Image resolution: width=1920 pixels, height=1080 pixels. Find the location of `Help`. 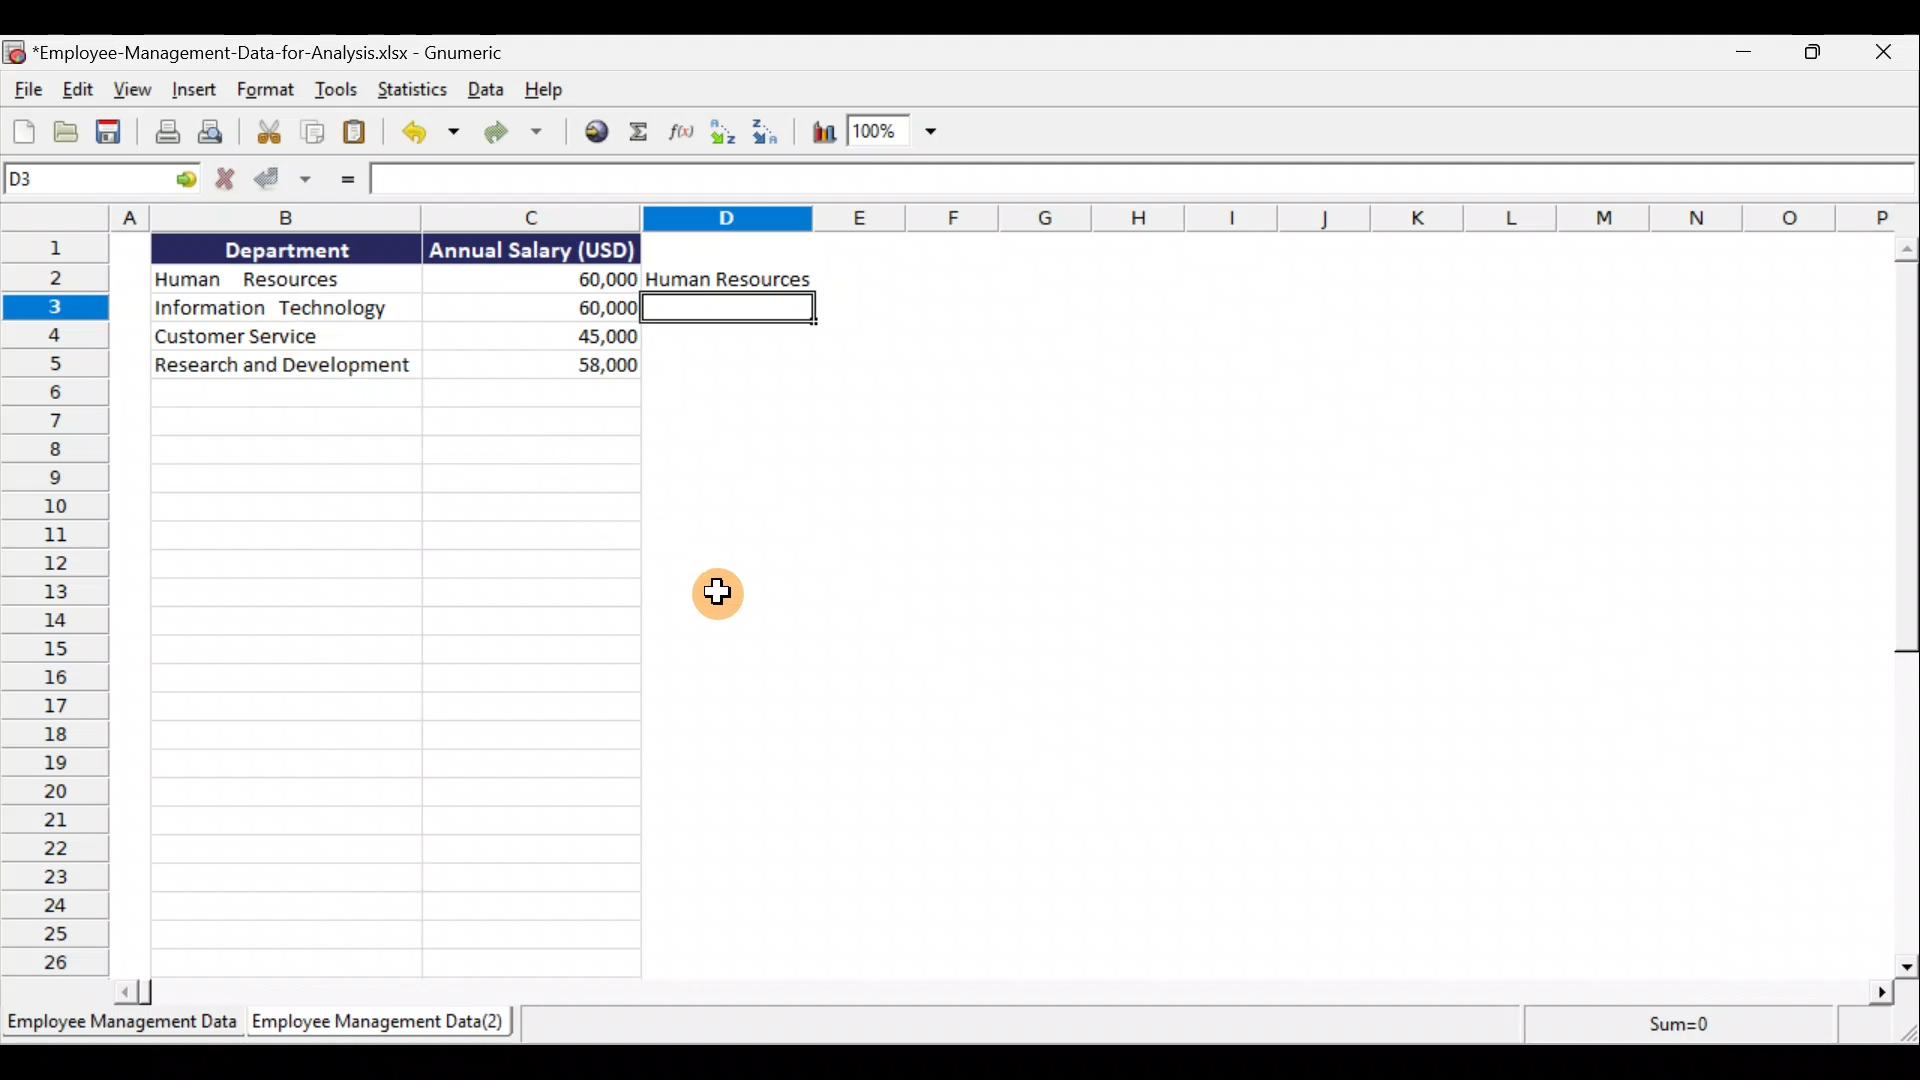

Help is located at coordinates (543, 91).